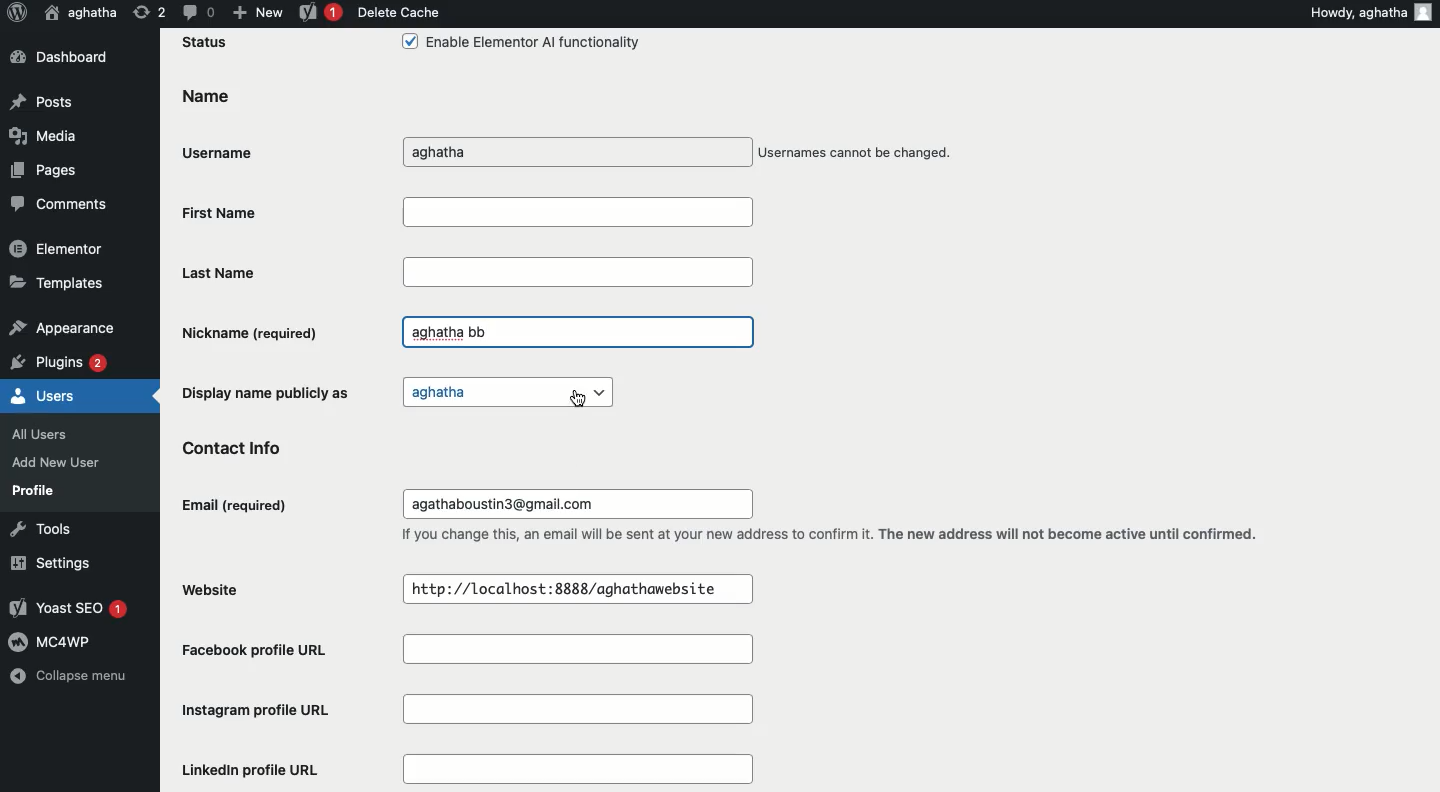 This screenshot has width=1440, height=792. What do you see at coordinates (197, 11) in the screenshot?
I see `Comment` at bounding box center [197, 11].